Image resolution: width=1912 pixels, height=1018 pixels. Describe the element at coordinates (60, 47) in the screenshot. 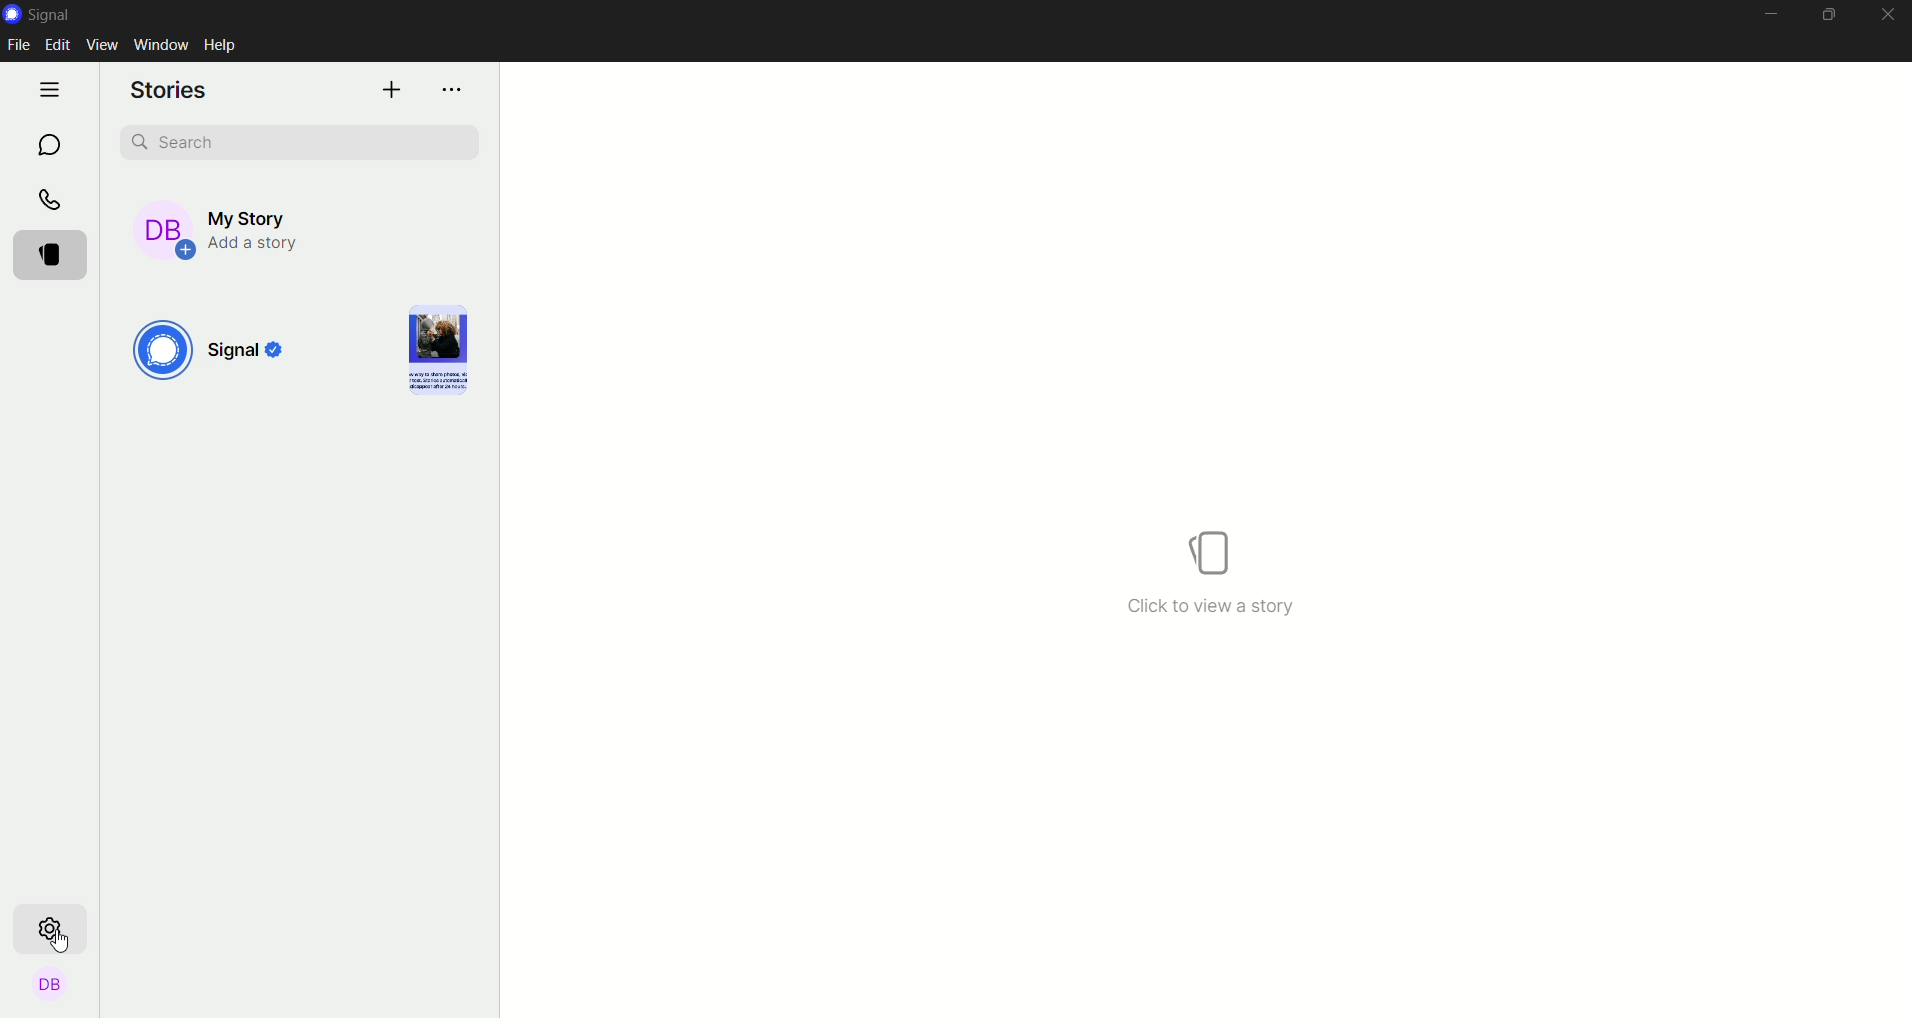

I see `edit` at that location.